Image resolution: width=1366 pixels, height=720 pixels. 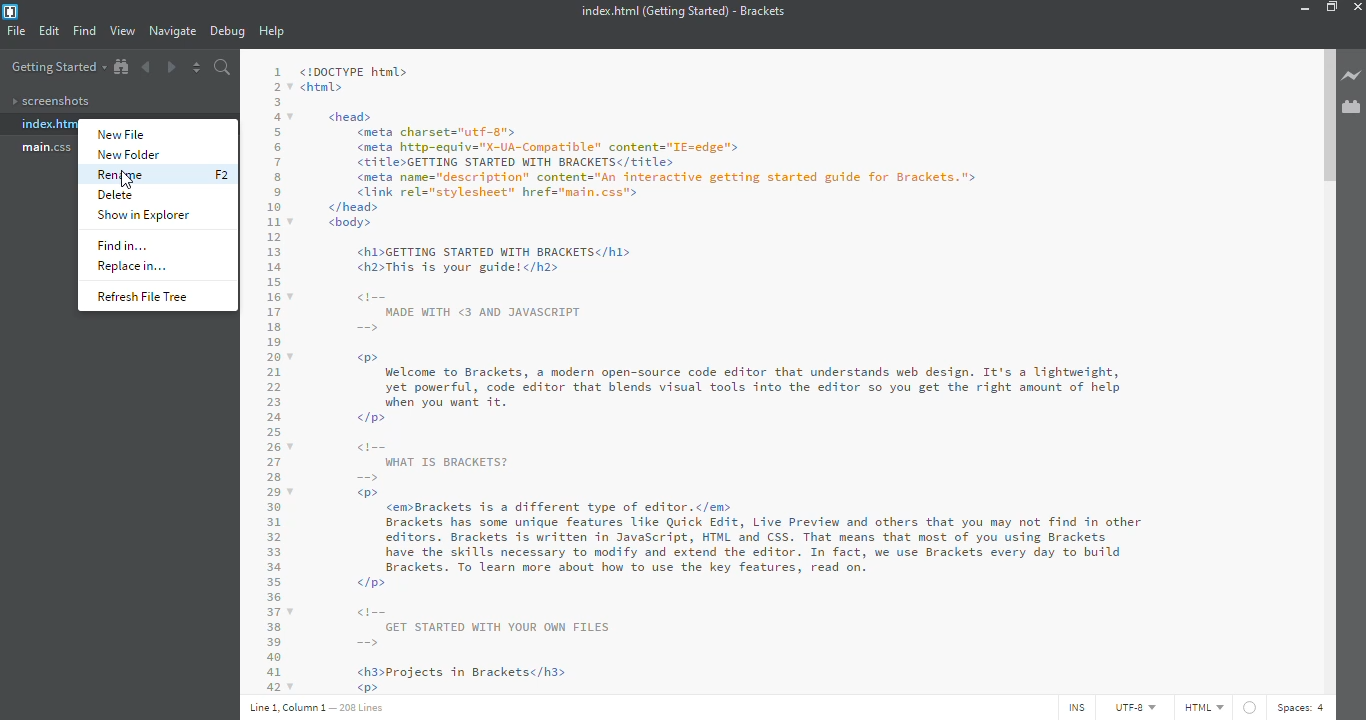 What do you see at coordinates (1332, 7) in the screenshot?
I see `maximize` at bounding box center [1332, 7].